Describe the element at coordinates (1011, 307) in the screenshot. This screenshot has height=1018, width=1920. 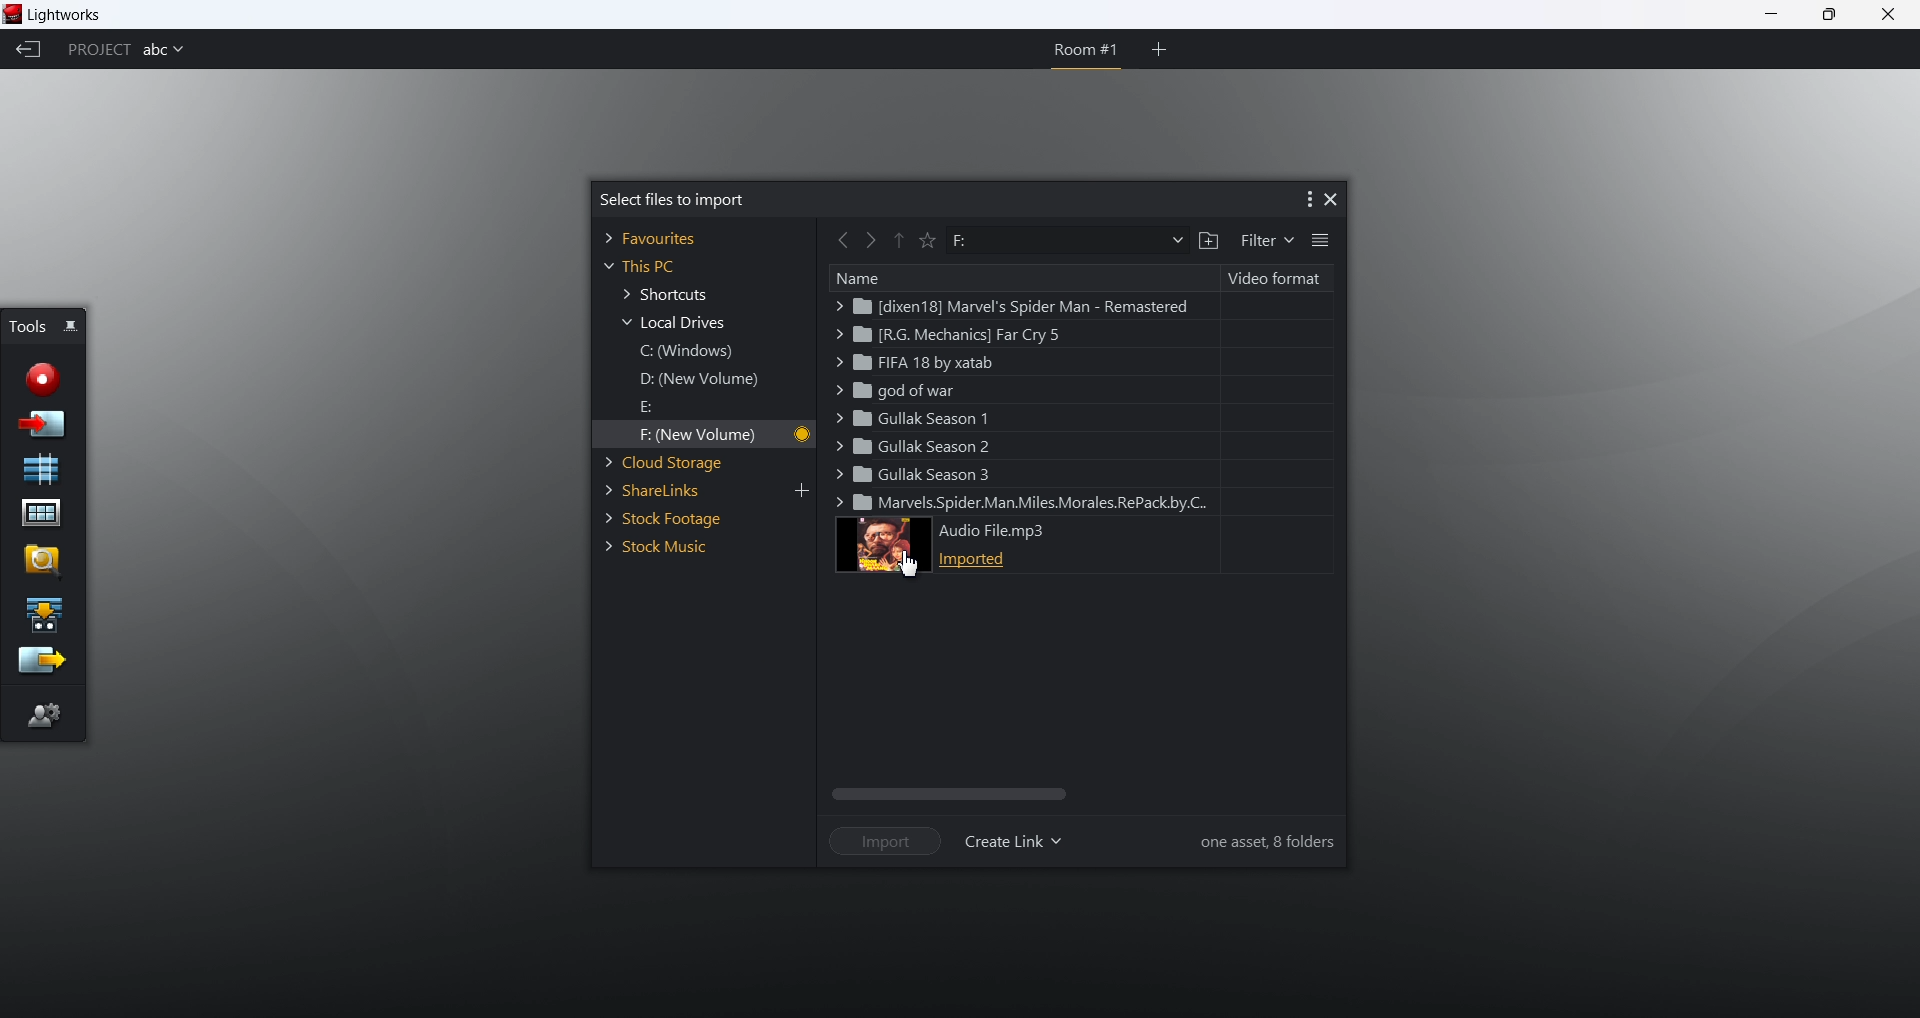
I see `marvel spider man` at that location.